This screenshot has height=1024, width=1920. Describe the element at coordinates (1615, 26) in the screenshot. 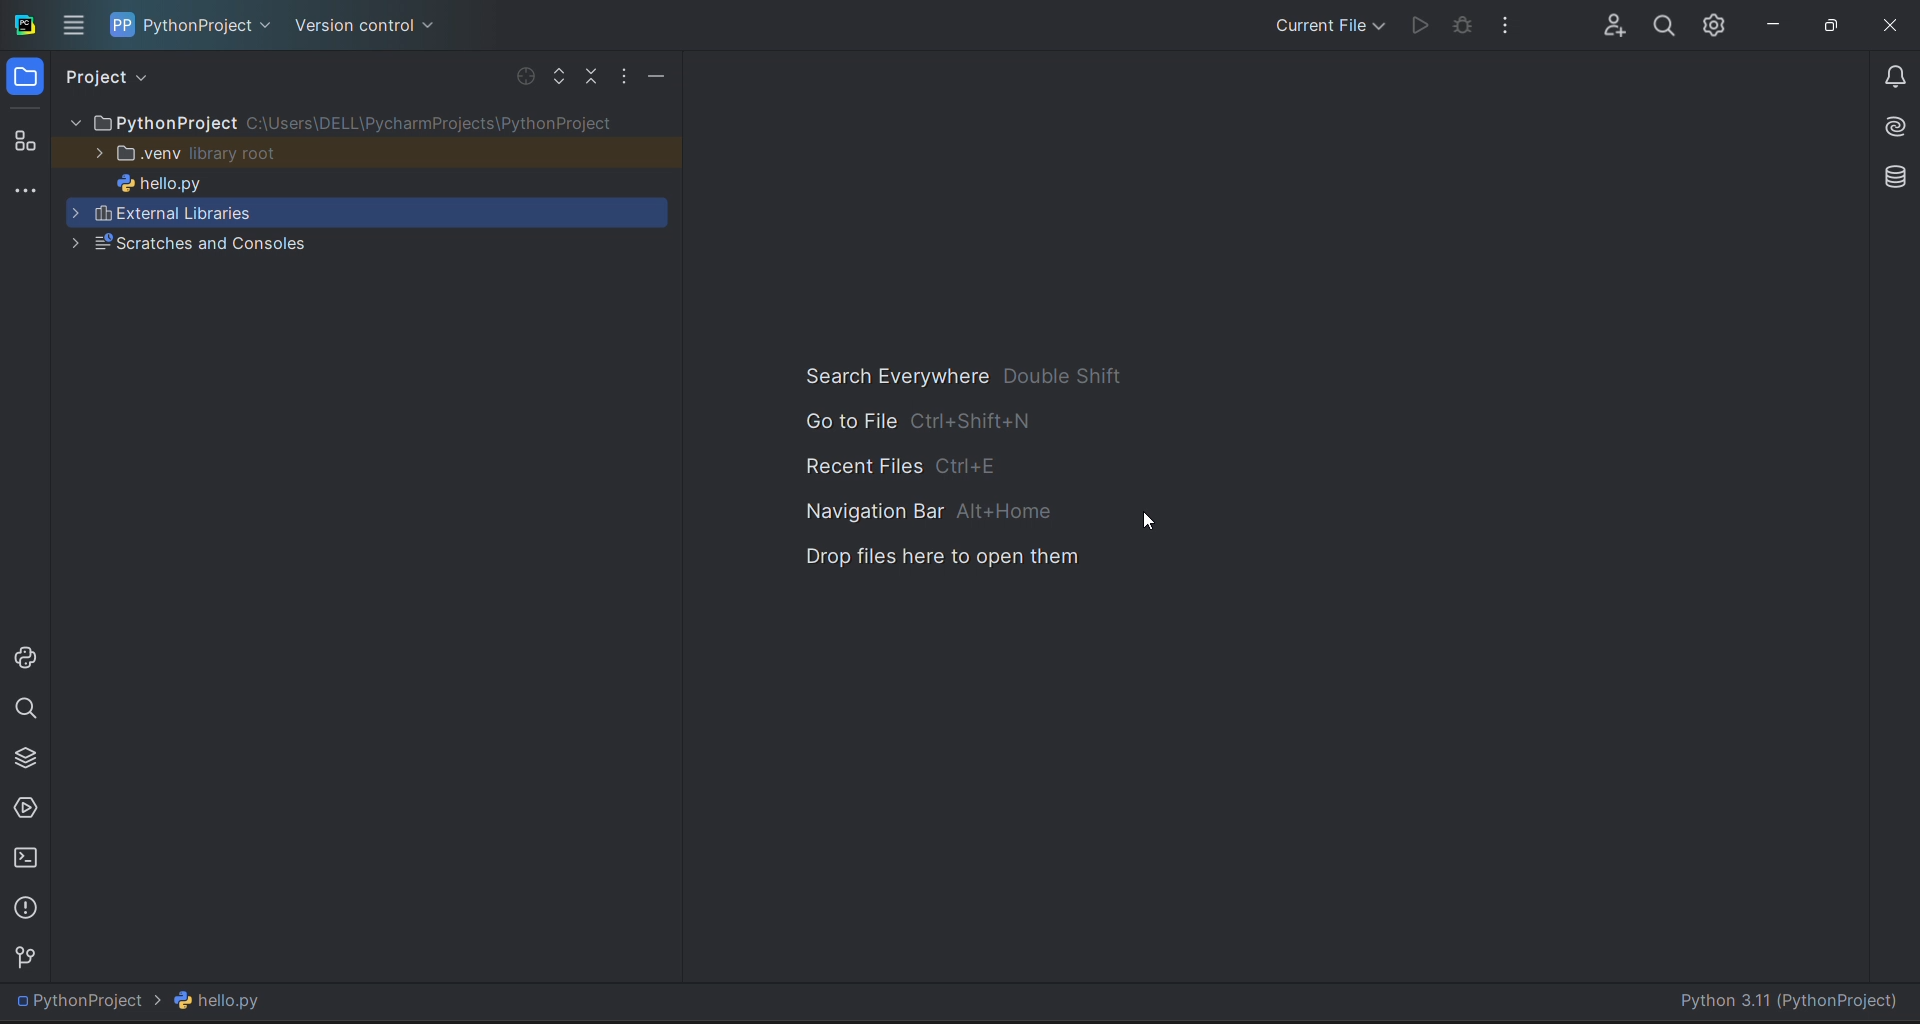

I see `collab` at that location.